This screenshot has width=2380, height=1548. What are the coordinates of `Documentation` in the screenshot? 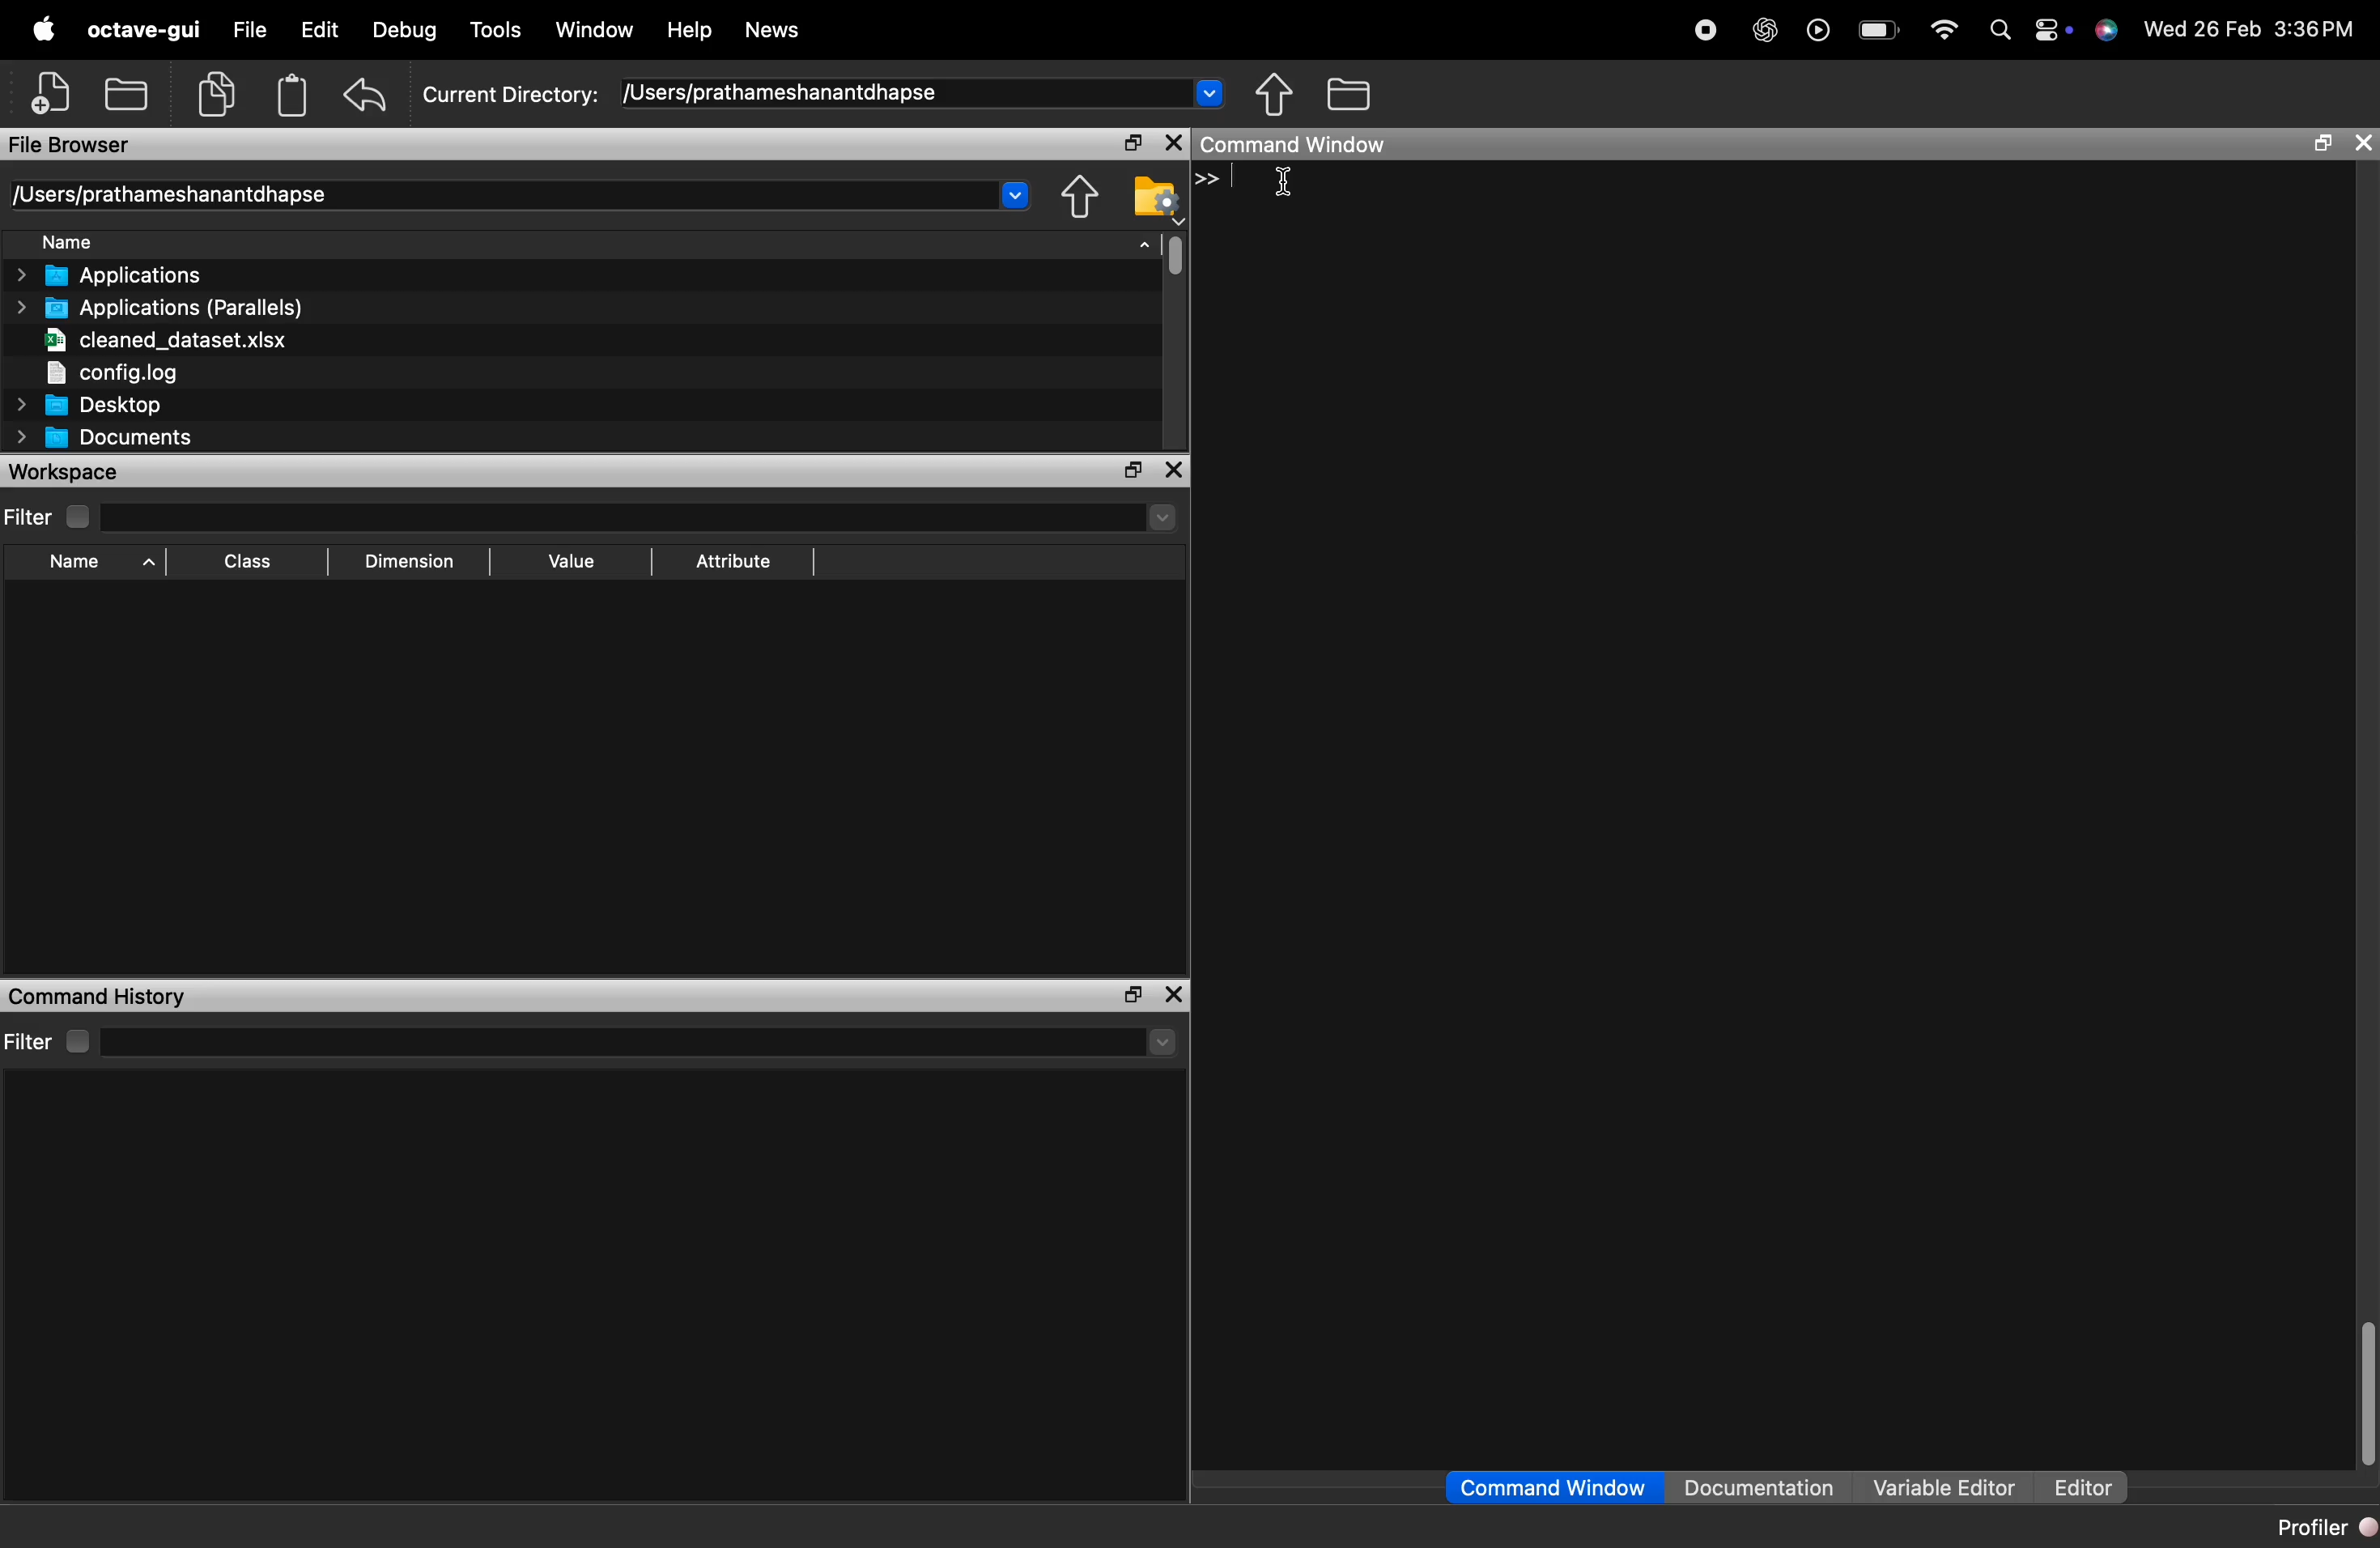 It's located at (1754, 1487).